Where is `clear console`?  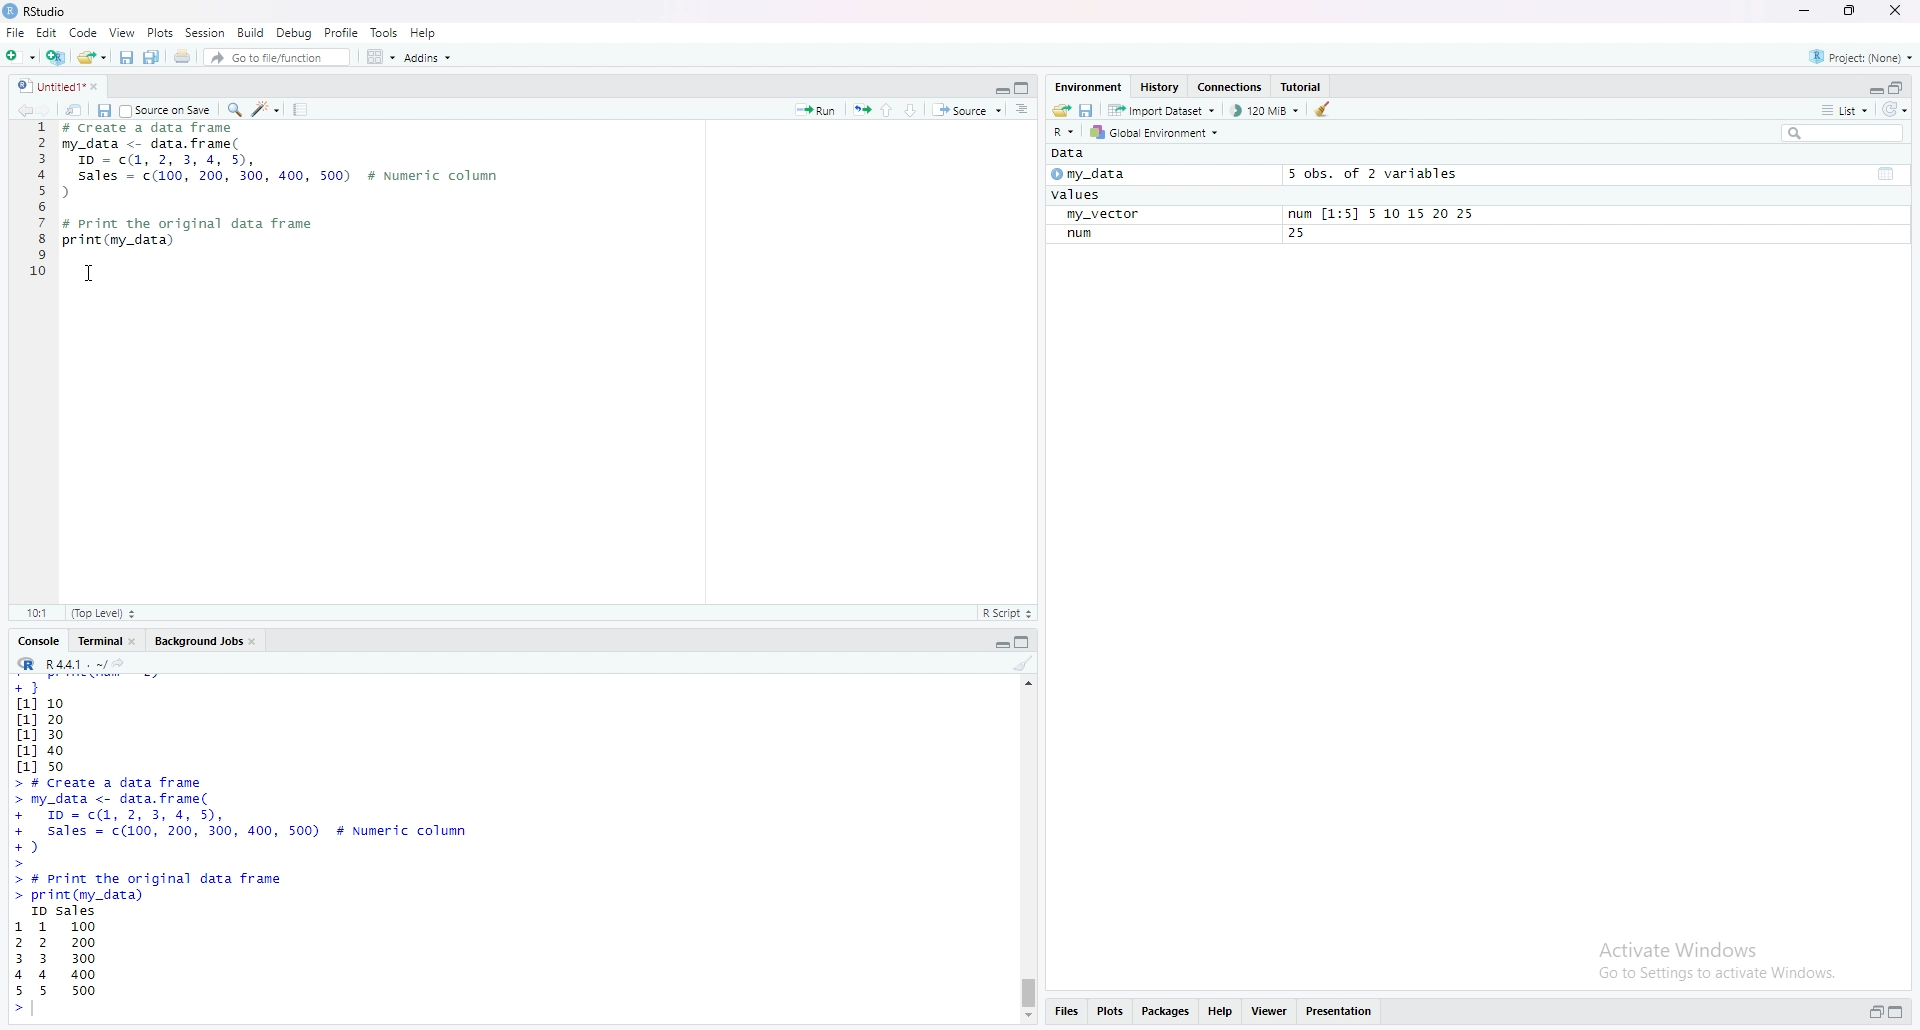 clear console is located at coordinates (1023, 666).